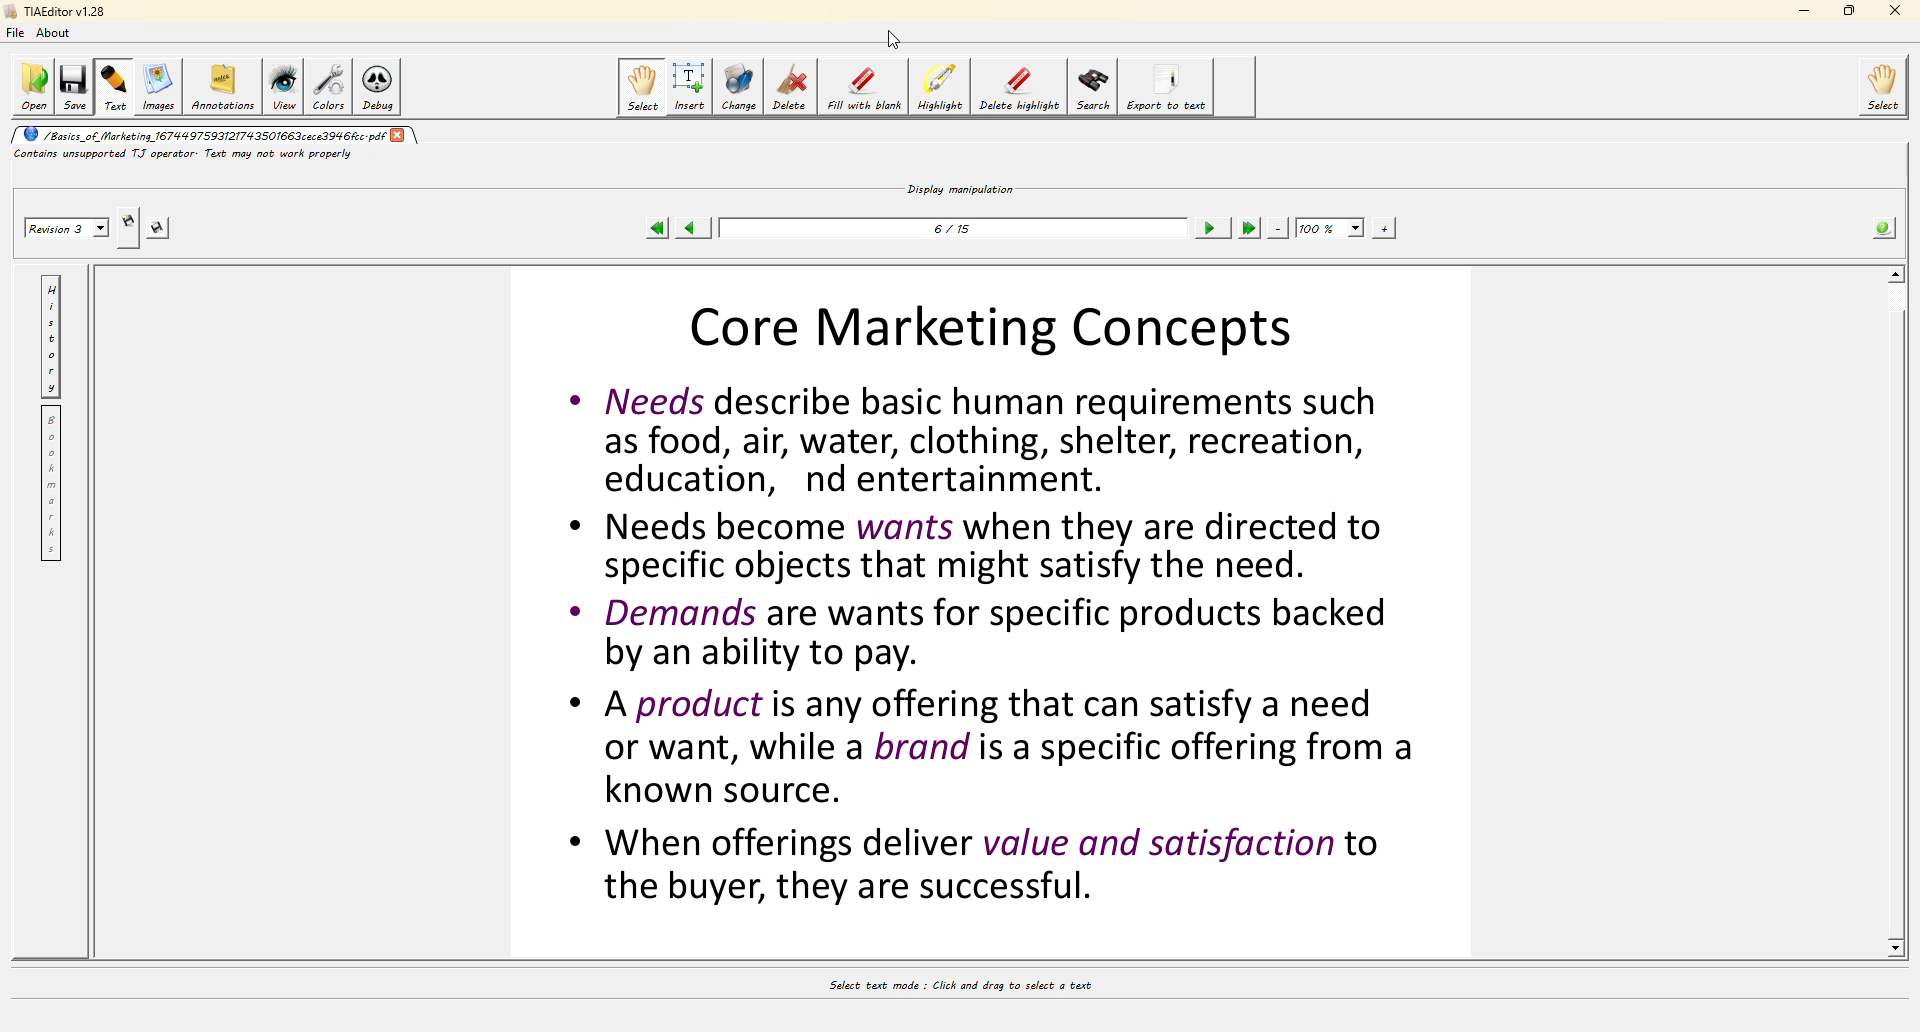 The height and width of the screenshot is (1032, 1920). I want to click on fill with blank, so click(861, 90).